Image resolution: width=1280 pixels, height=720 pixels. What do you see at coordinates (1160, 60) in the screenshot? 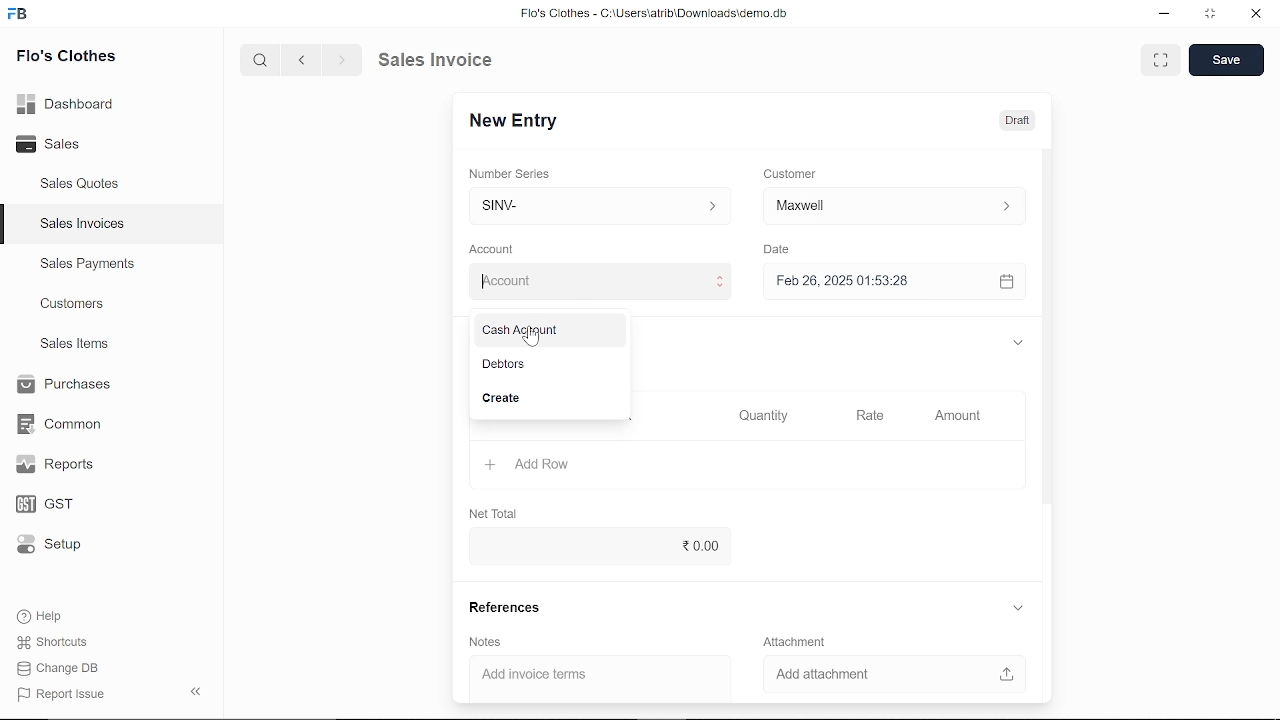
I see `full screen` at bounding box center [1160, 60].